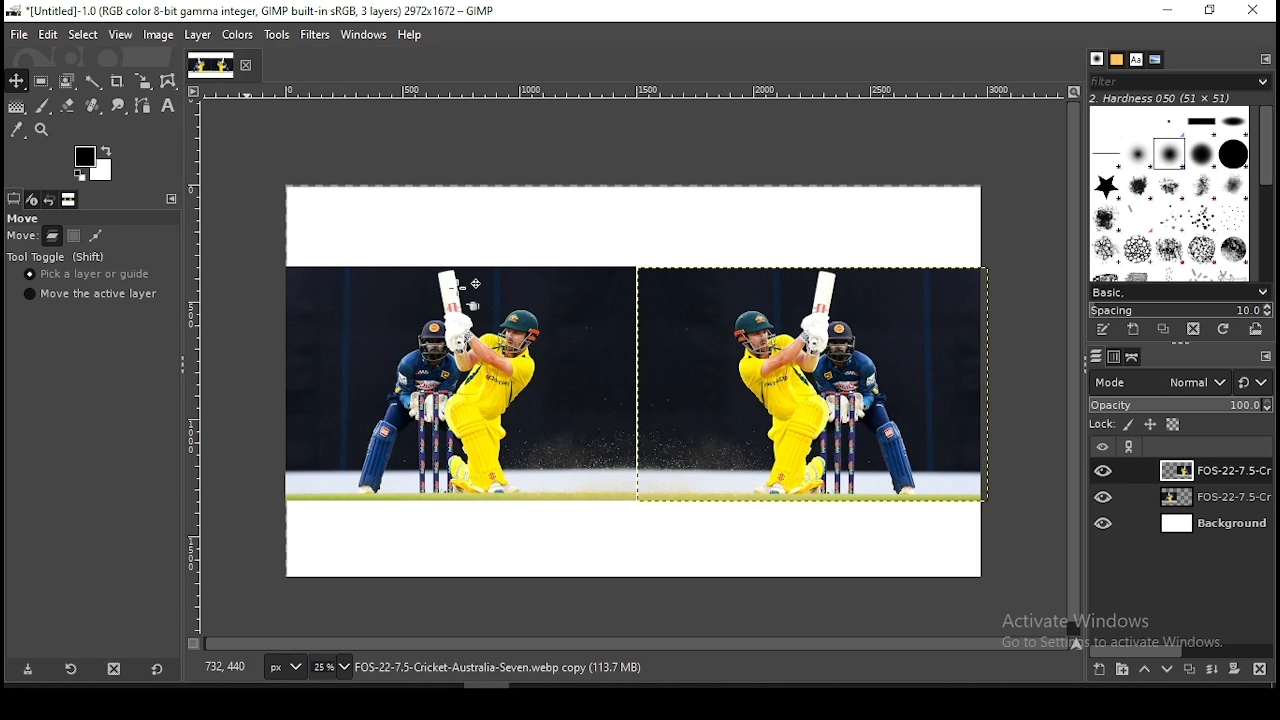  What do you see at coordinates (91, 107) in the screenshot?
I see `heal tool` at bounding box center [91, 107].